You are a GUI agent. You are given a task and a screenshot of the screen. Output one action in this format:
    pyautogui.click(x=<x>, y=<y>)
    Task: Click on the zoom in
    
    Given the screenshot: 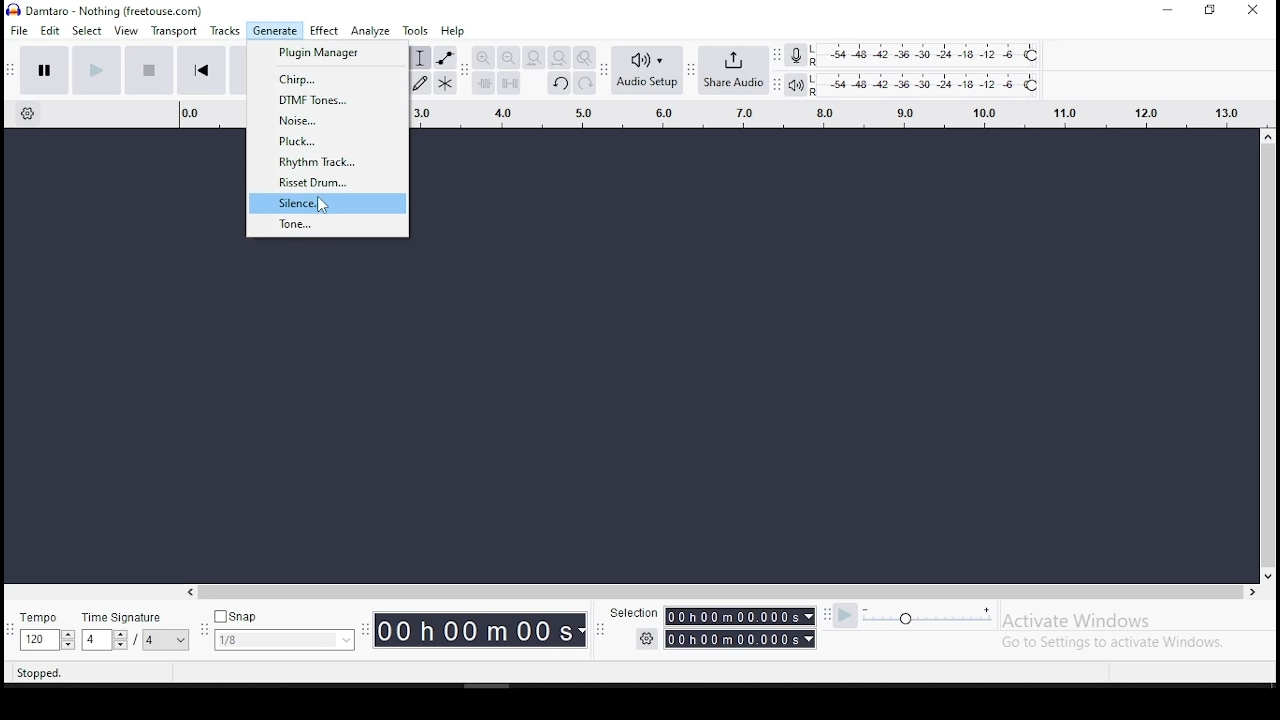 What is the action you would take?
    pyautogui.click(x=484, y=57)
    